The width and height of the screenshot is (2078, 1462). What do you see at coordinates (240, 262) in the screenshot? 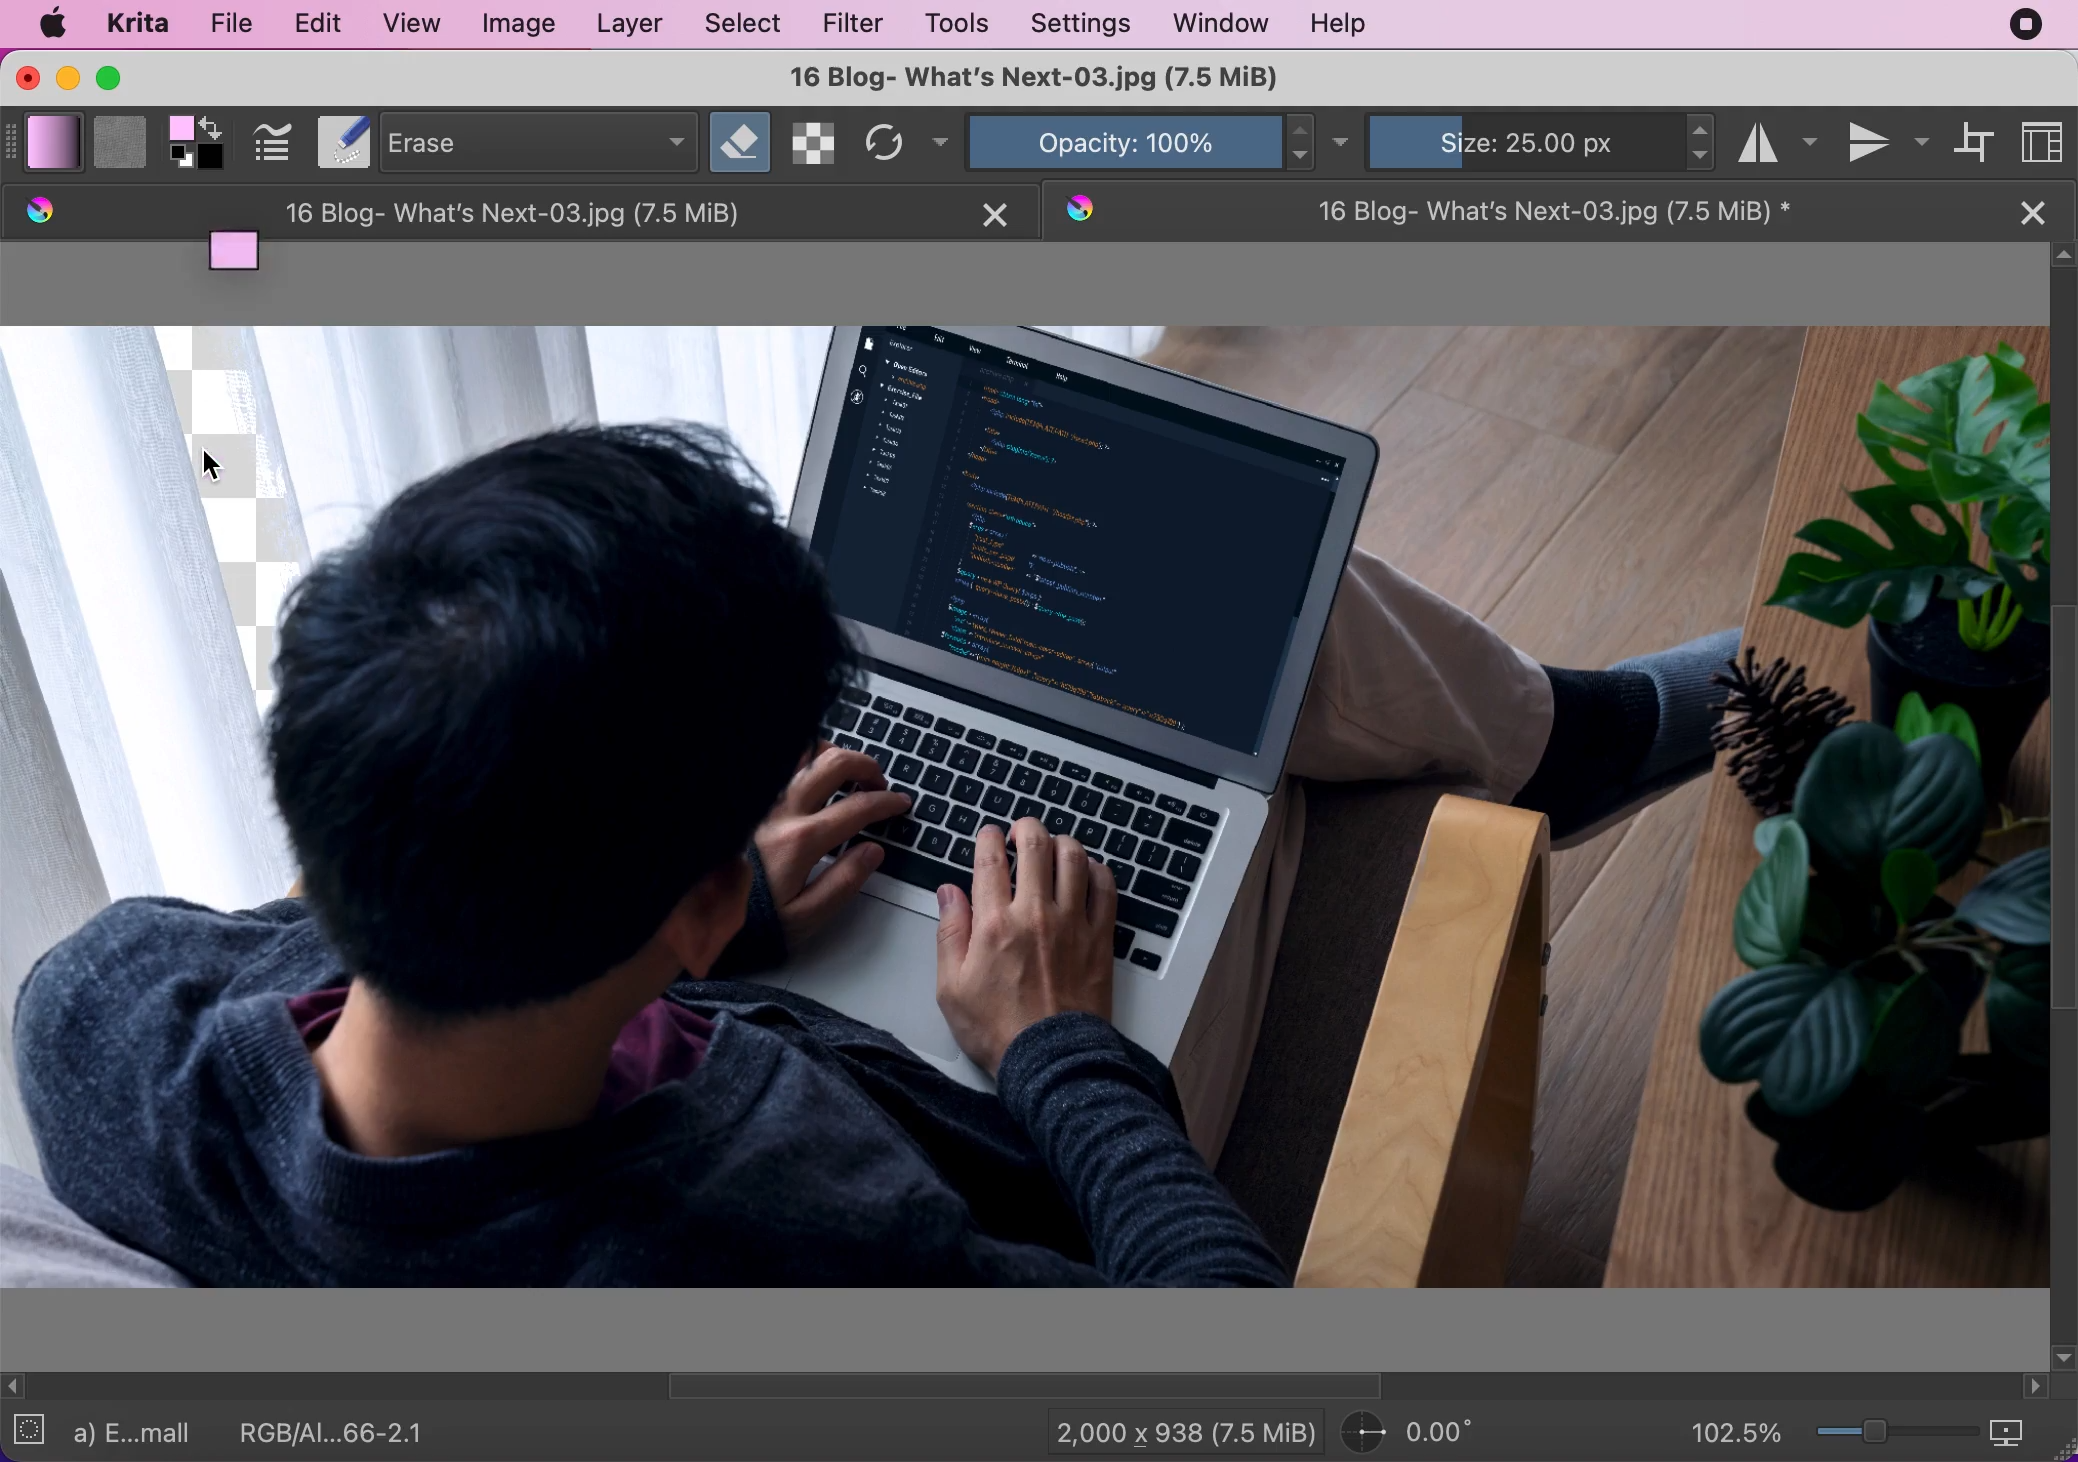
I see `moved gradient` at bounding box center [240, 262].